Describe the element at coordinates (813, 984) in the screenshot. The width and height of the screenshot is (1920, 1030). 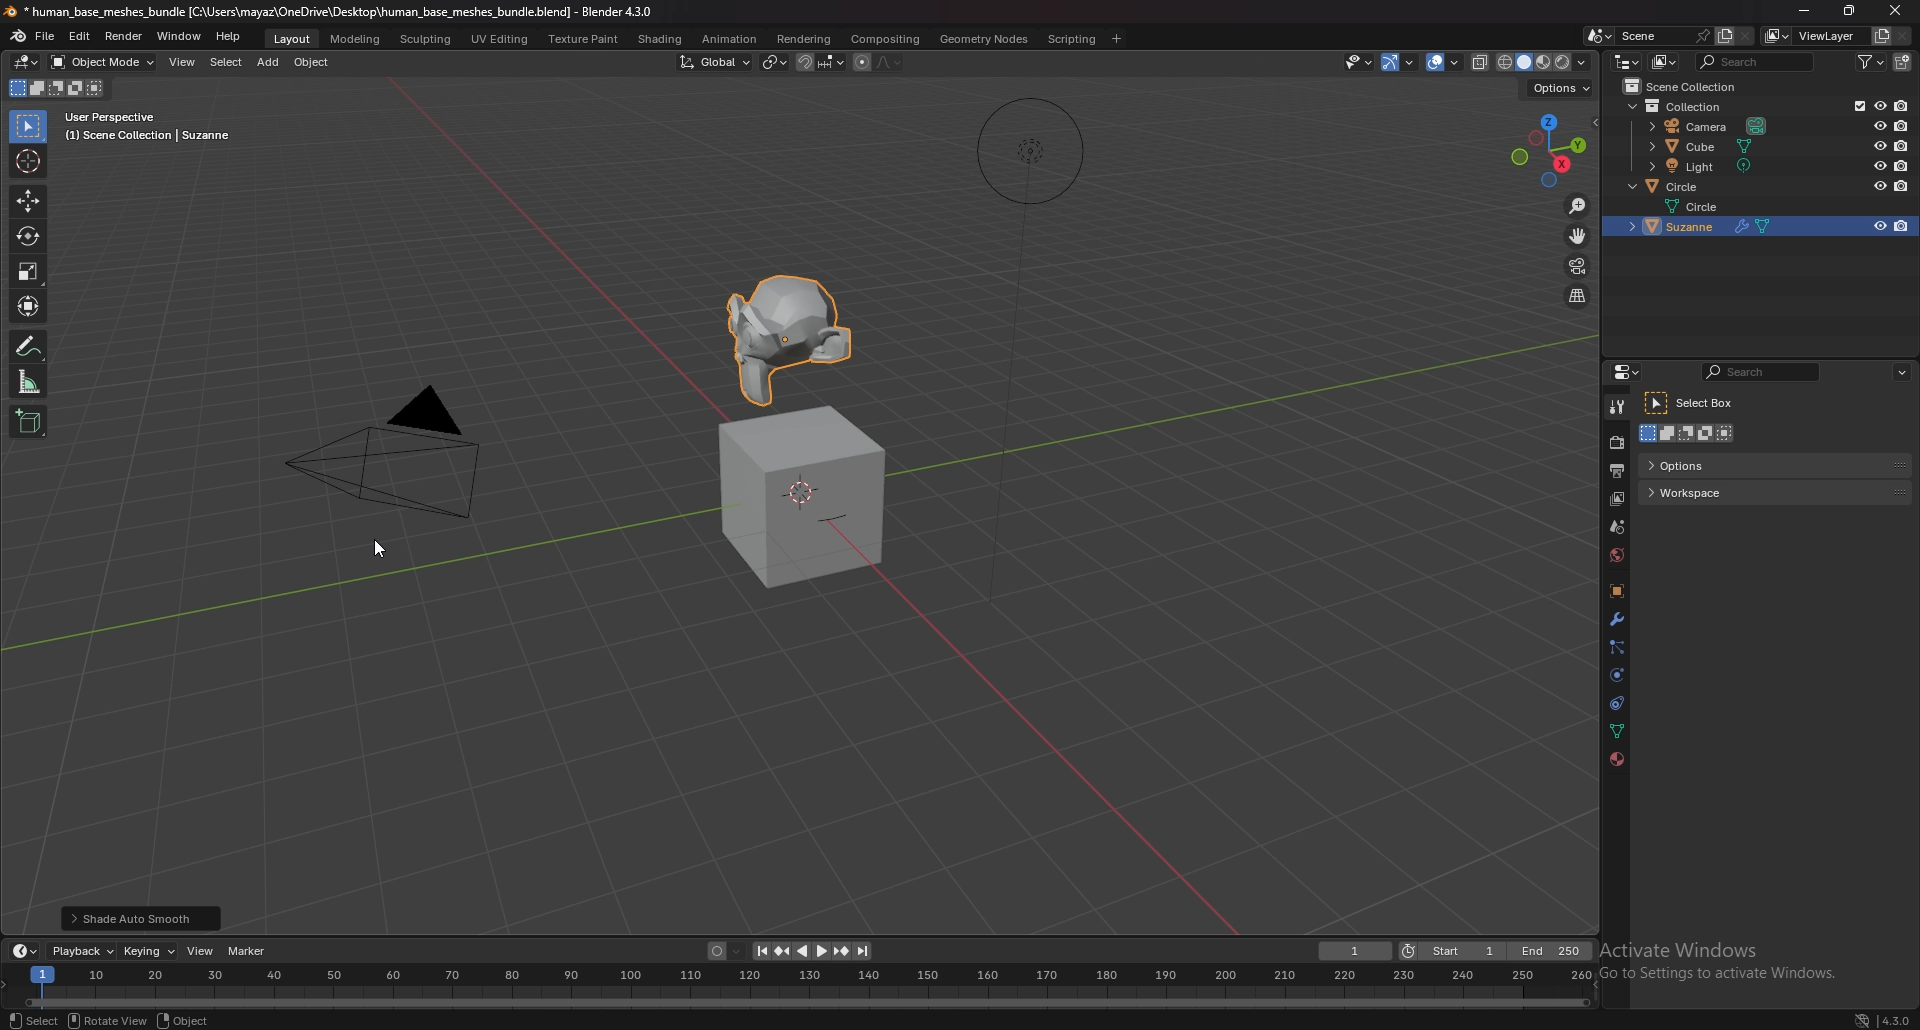
I see `seek` at that location.